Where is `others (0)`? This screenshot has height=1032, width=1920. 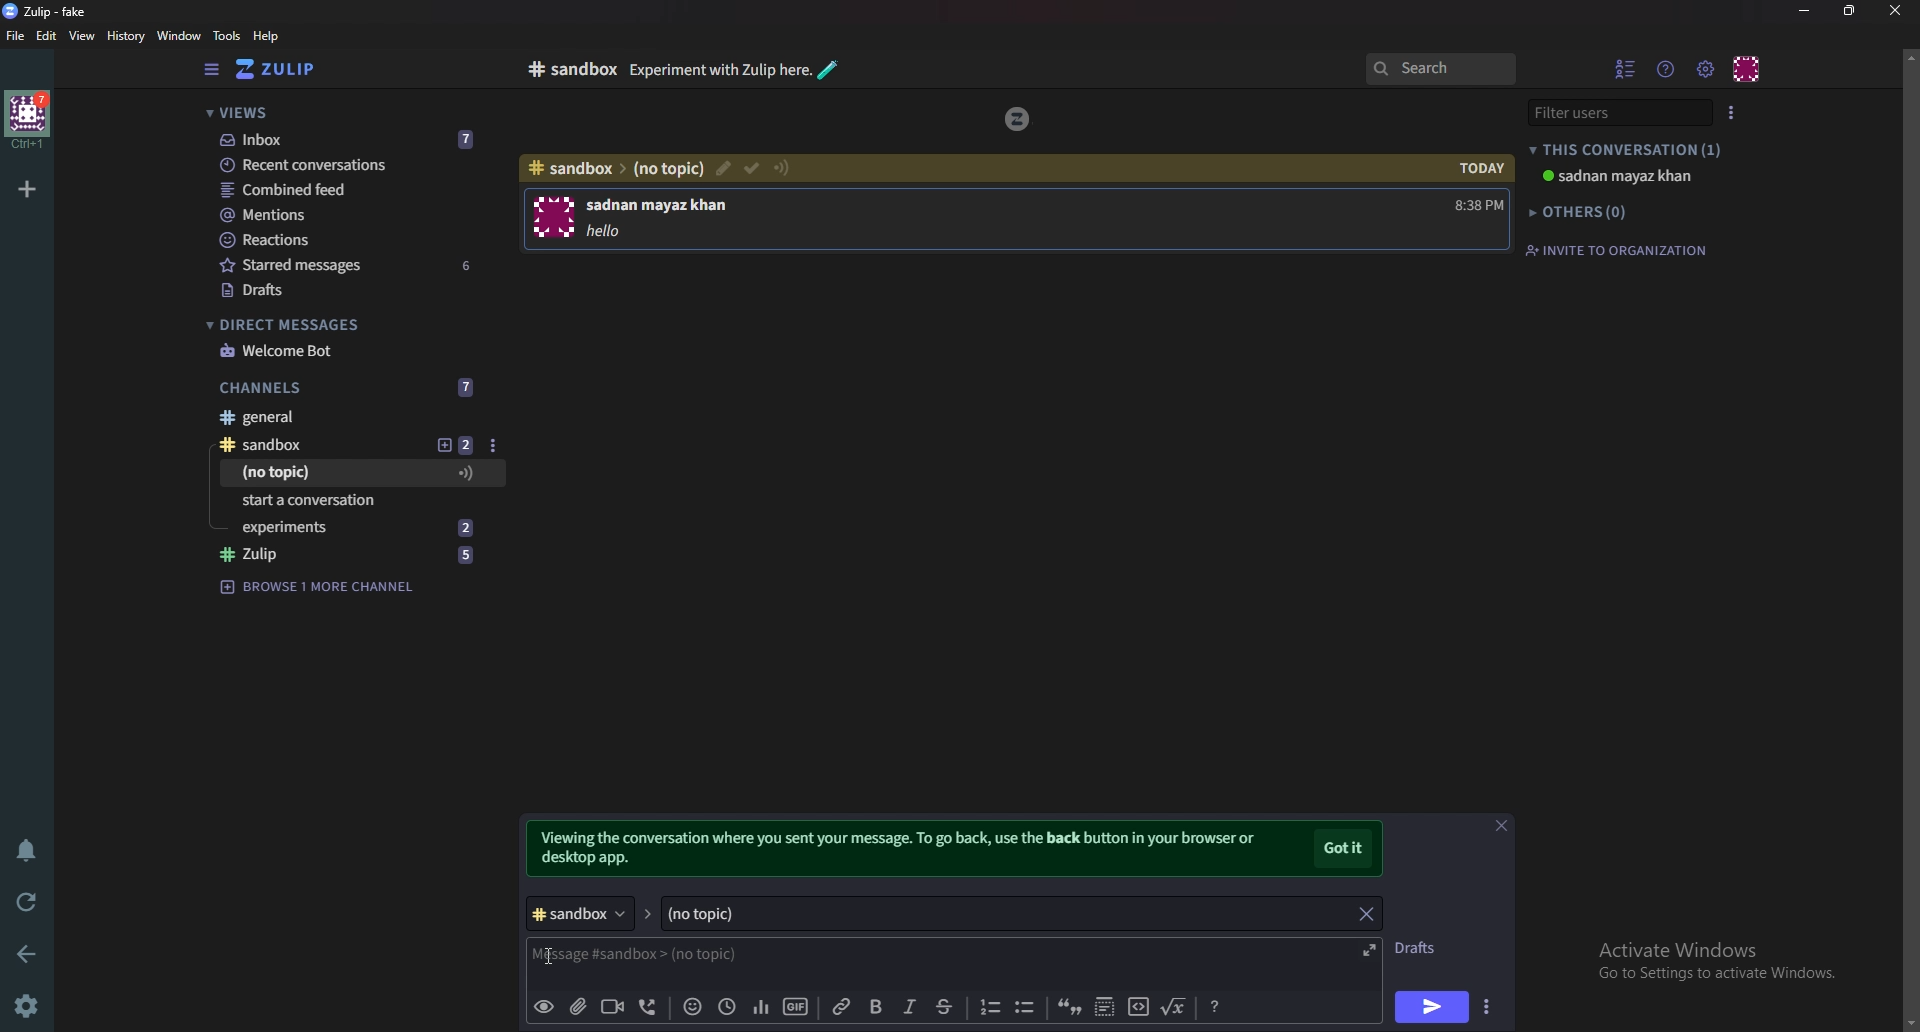 others (0) is located at coordinates (1587, 211).